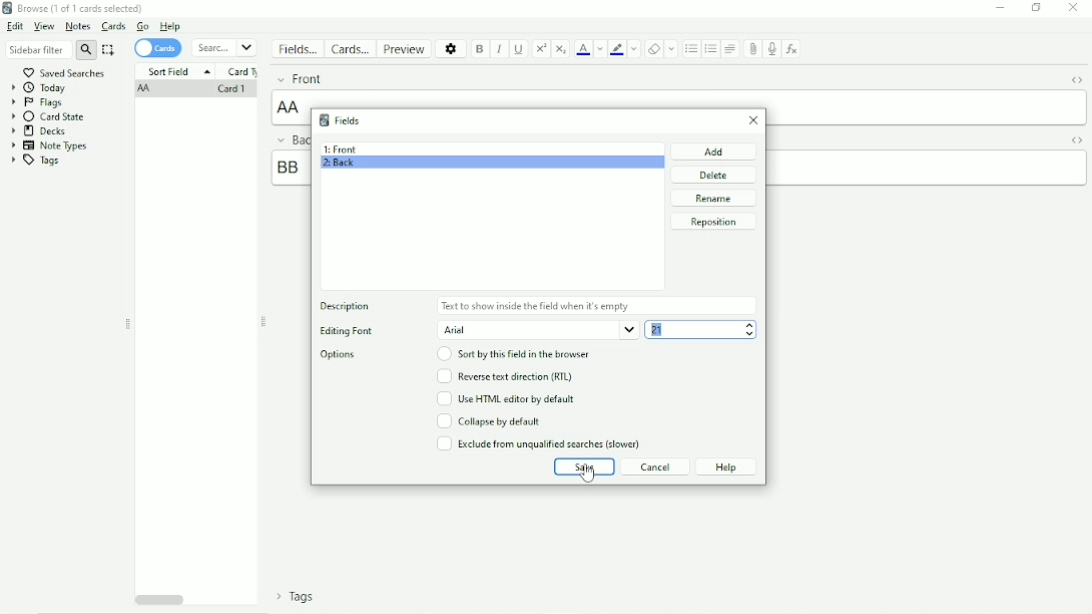 This screenshot has height=614, width=1092. What do you see at coordinates (297, 49) in the screenshot?
I see `Fields` at bounding box center [297, 49].